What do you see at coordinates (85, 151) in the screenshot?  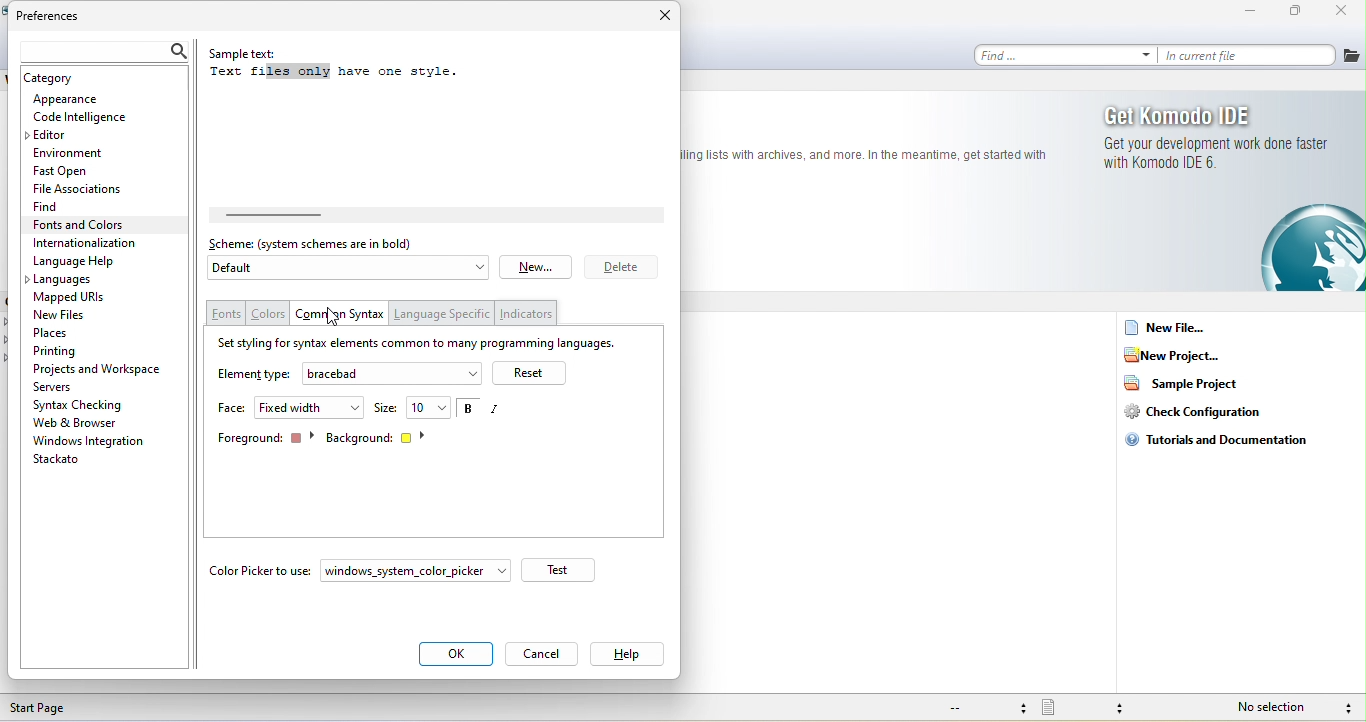 I see `environment` at bounding box center [85, 151].